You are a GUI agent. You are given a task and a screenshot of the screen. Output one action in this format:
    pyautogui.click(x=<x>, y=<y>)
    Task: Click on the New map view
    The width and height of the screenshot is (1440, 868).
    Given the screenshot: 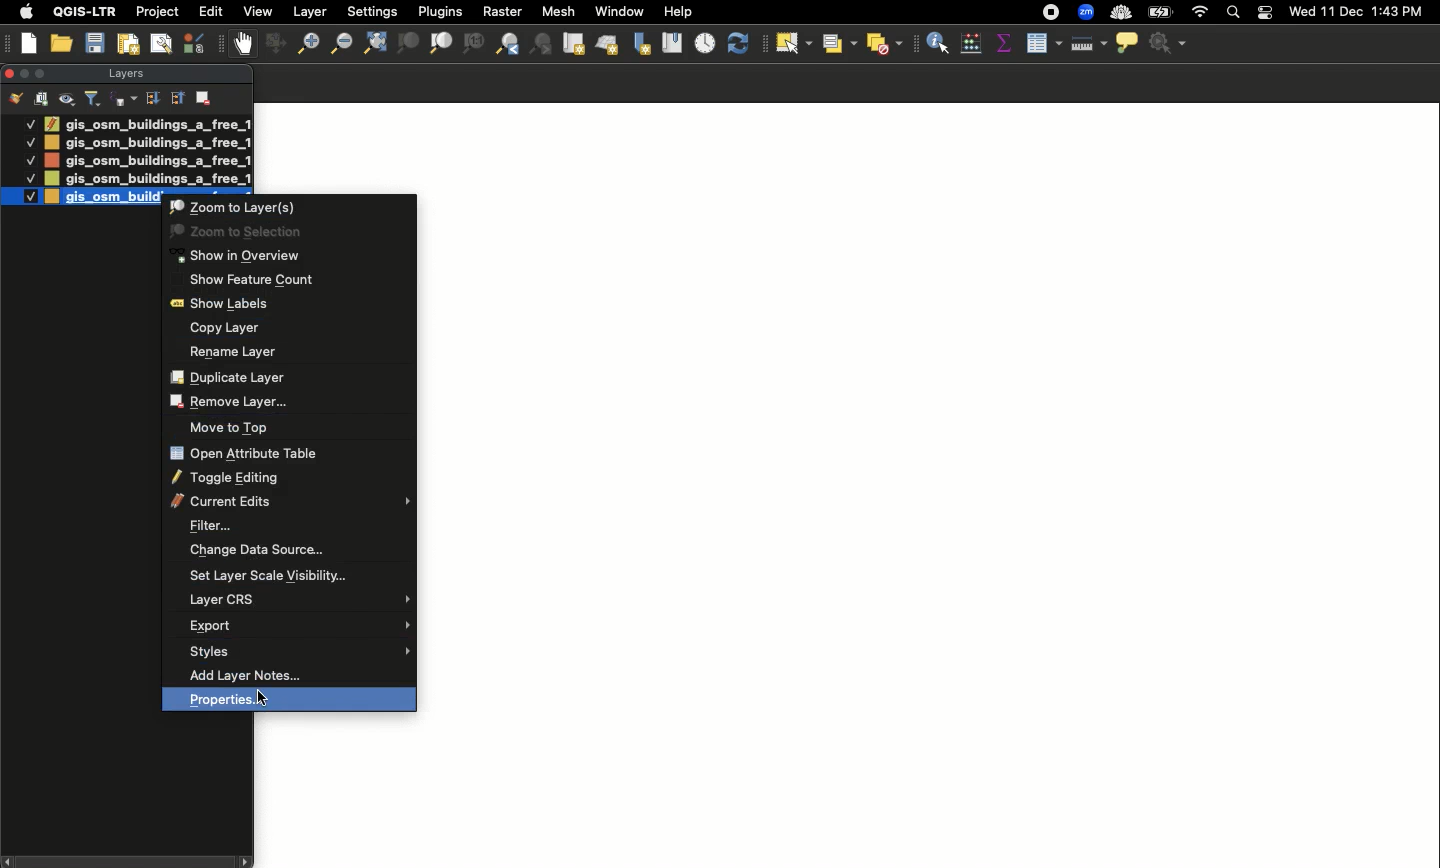 What is the action you would take?
    pyautogui.click(x=572, y=44)
    